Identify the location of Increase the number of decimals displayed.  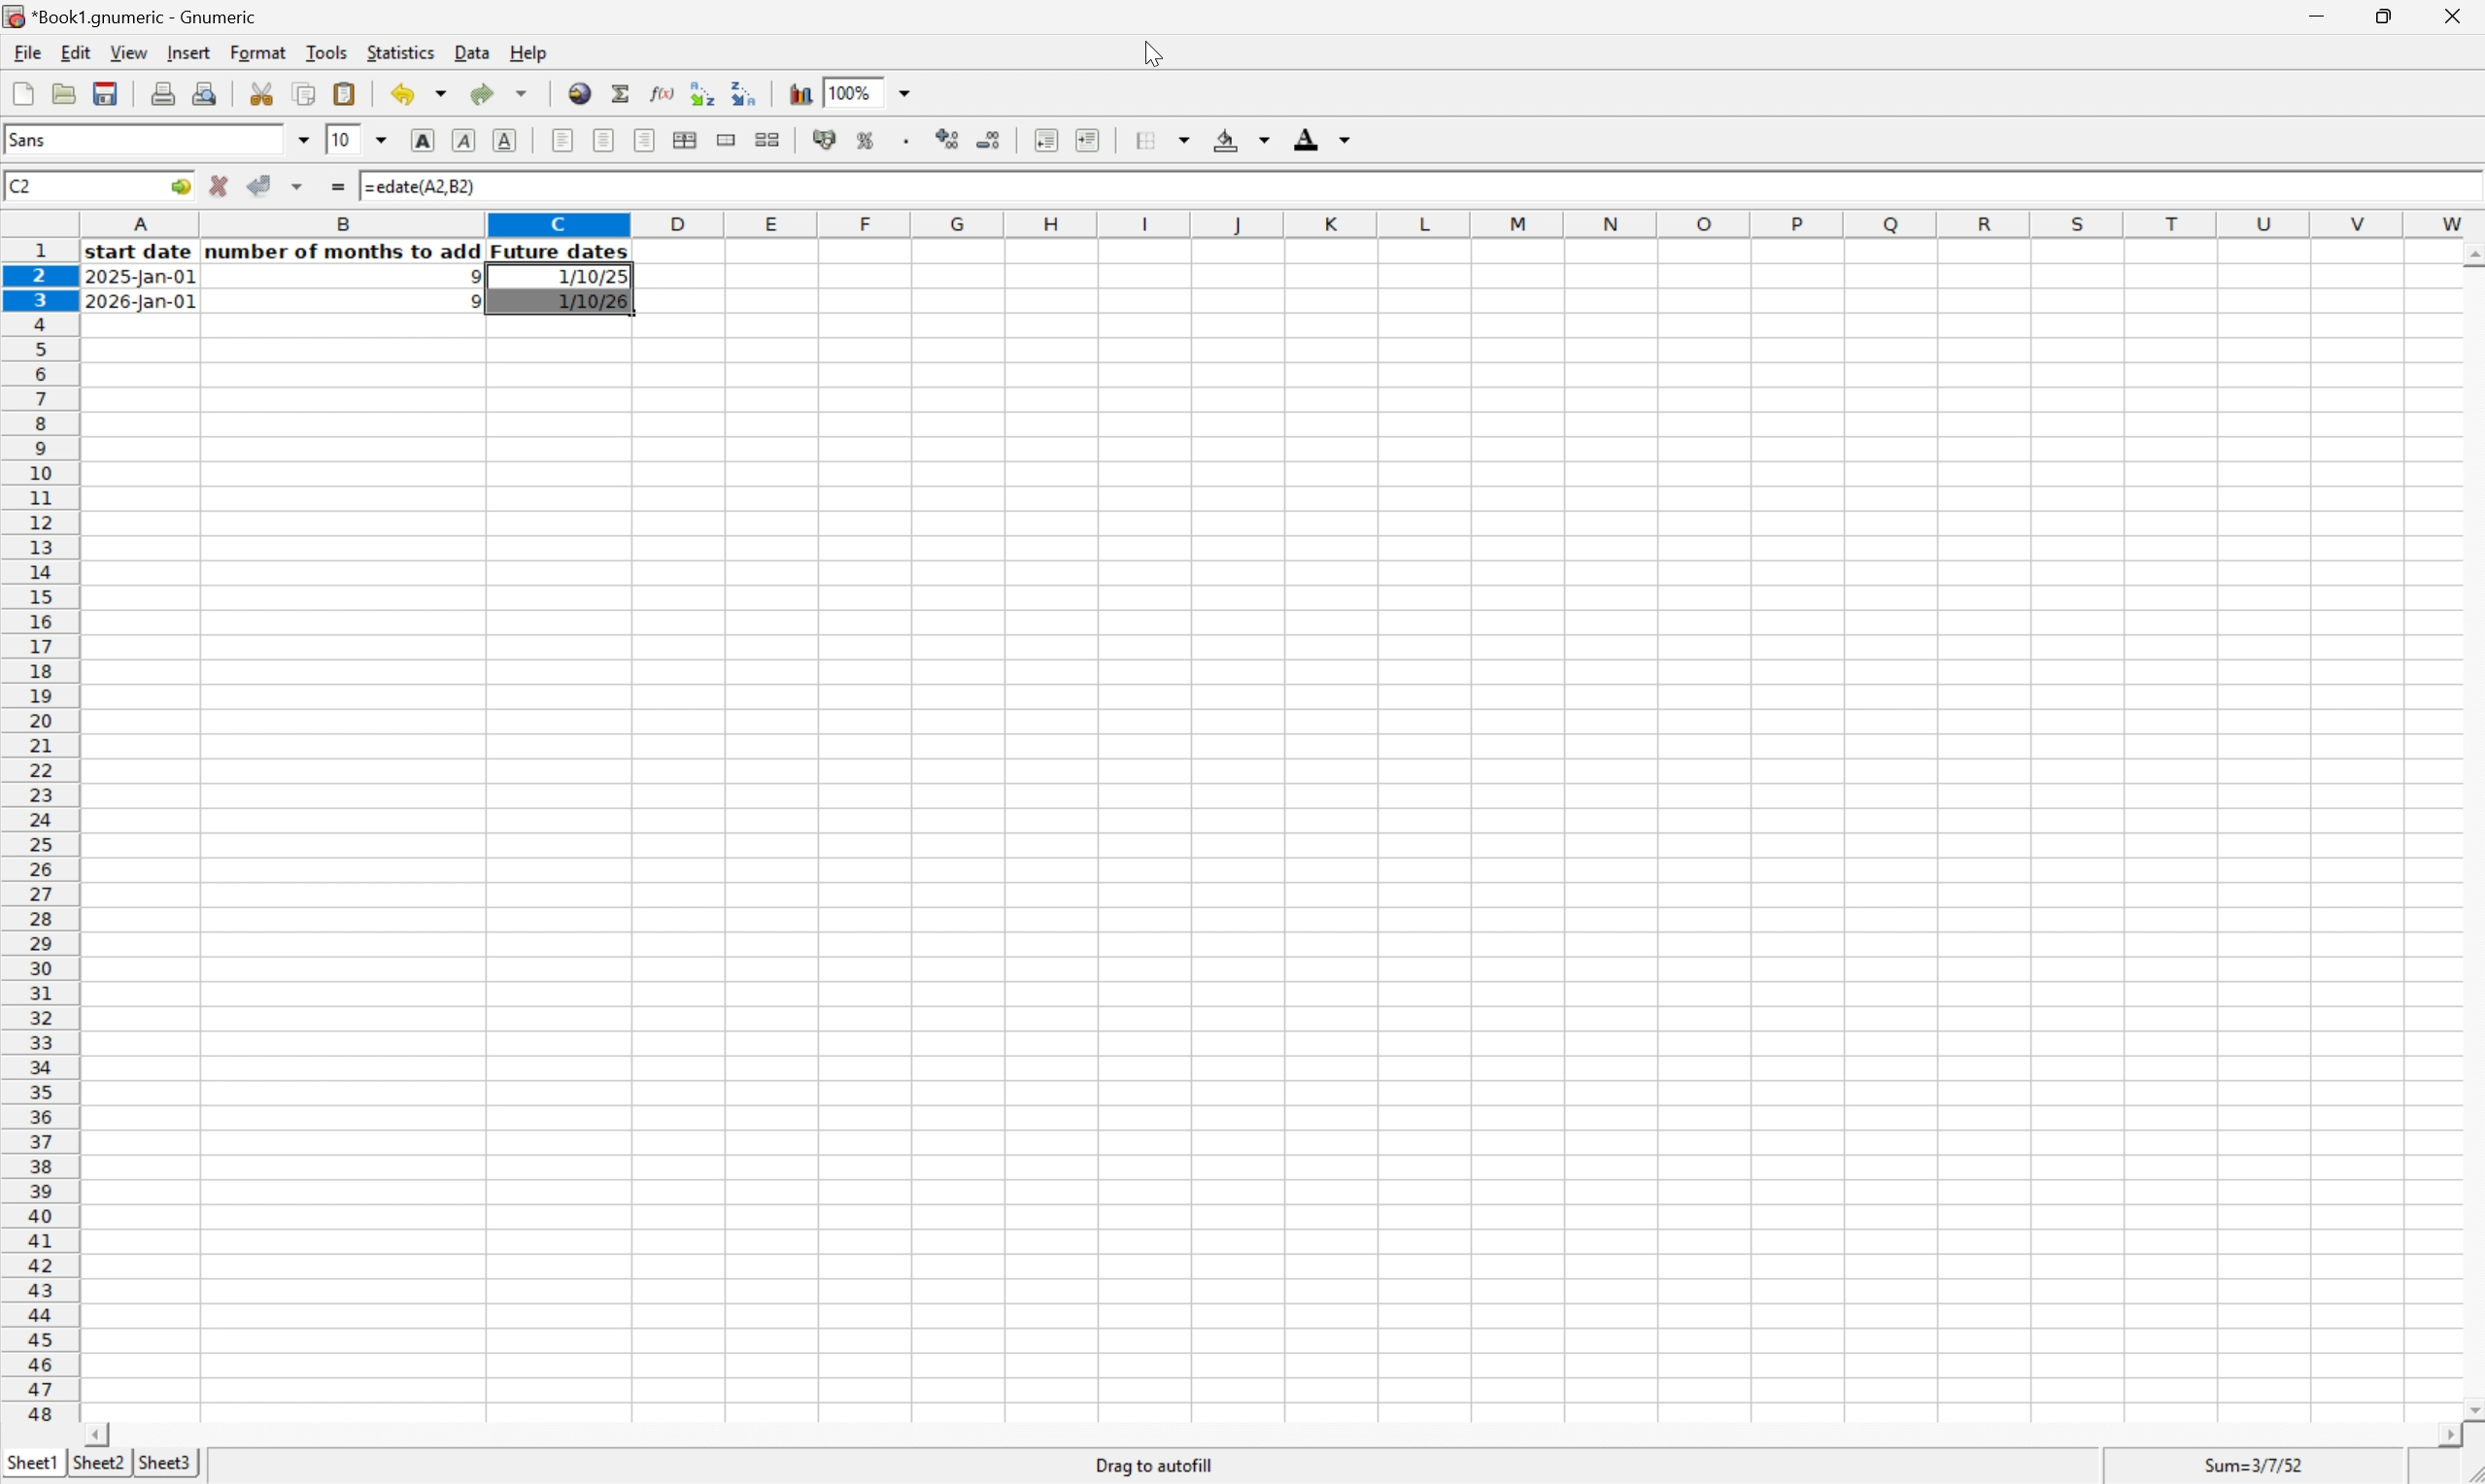
(949, 142).